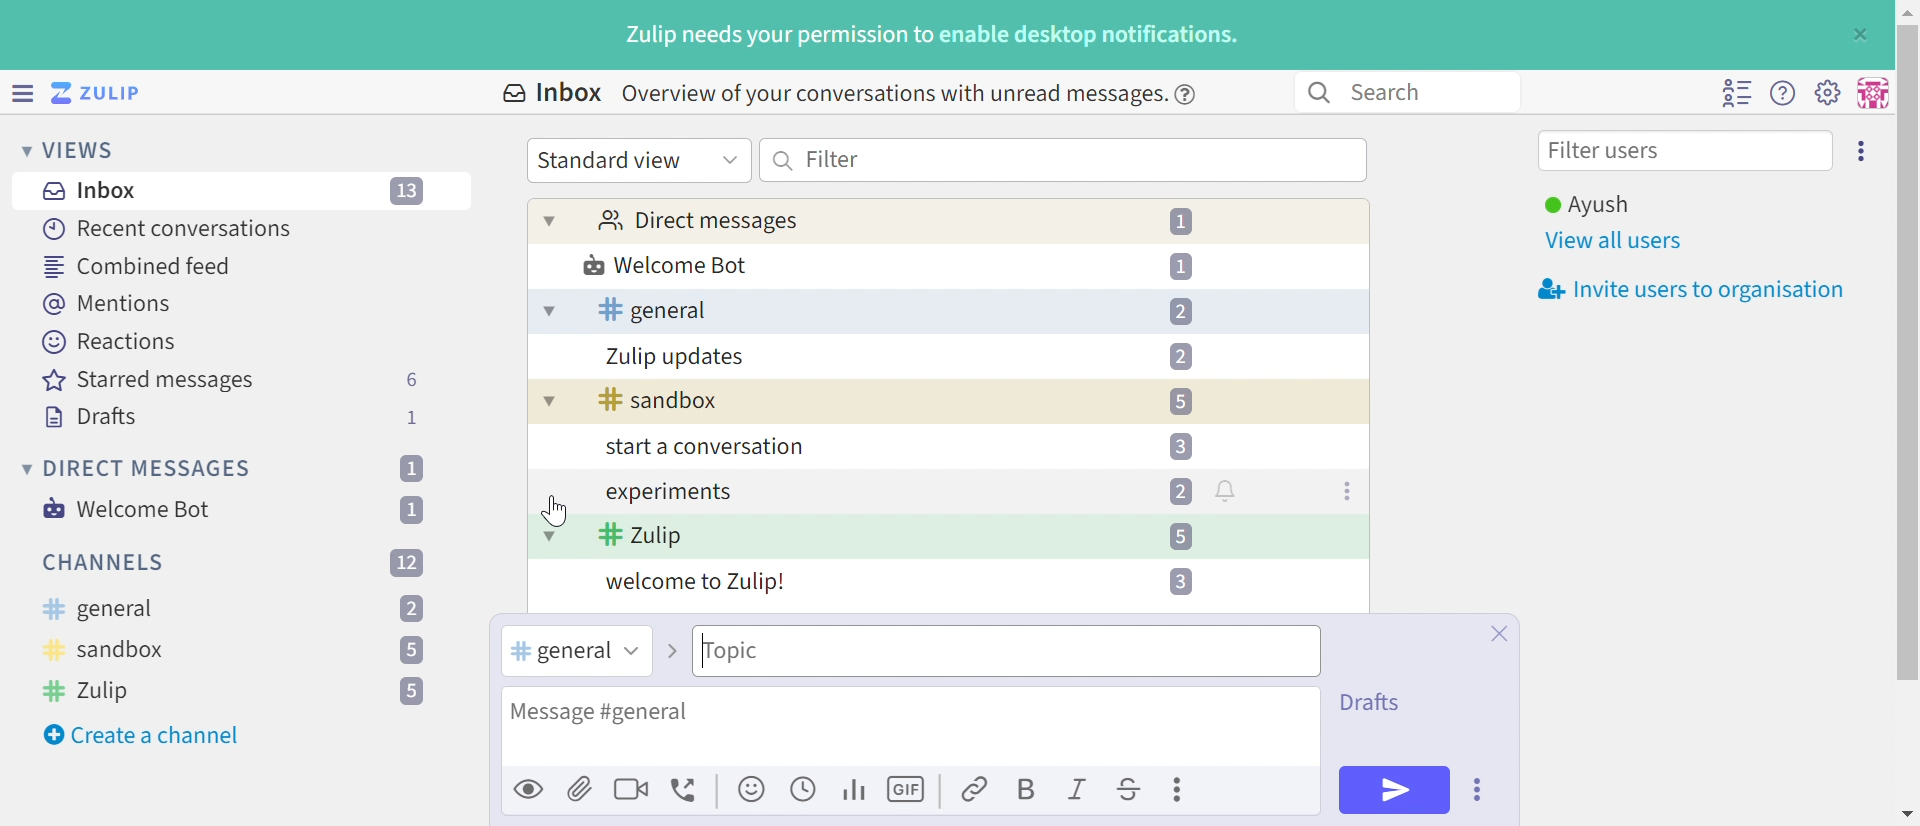  Describe the element at coordinates (833, 158) in the screenshot. I see `Filter` at that location.